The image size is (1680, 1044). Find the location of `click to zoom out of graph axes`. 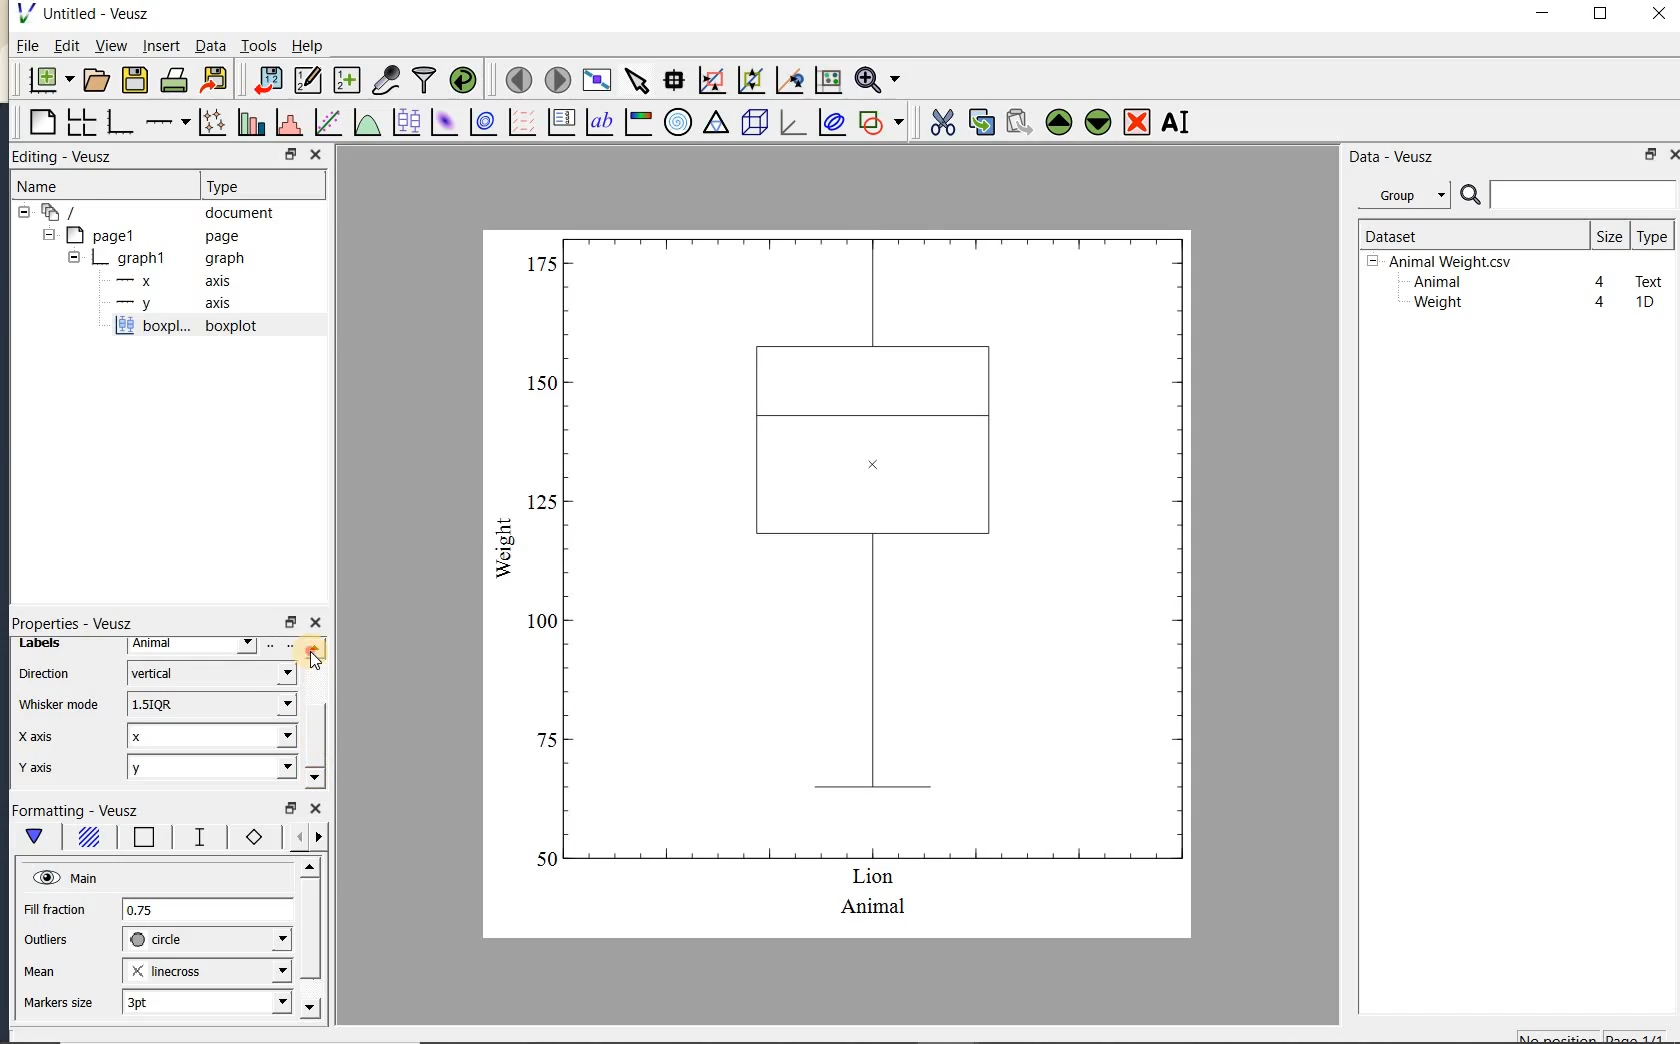

click to zoom out of graph axes is located at coordinates (752, 79).